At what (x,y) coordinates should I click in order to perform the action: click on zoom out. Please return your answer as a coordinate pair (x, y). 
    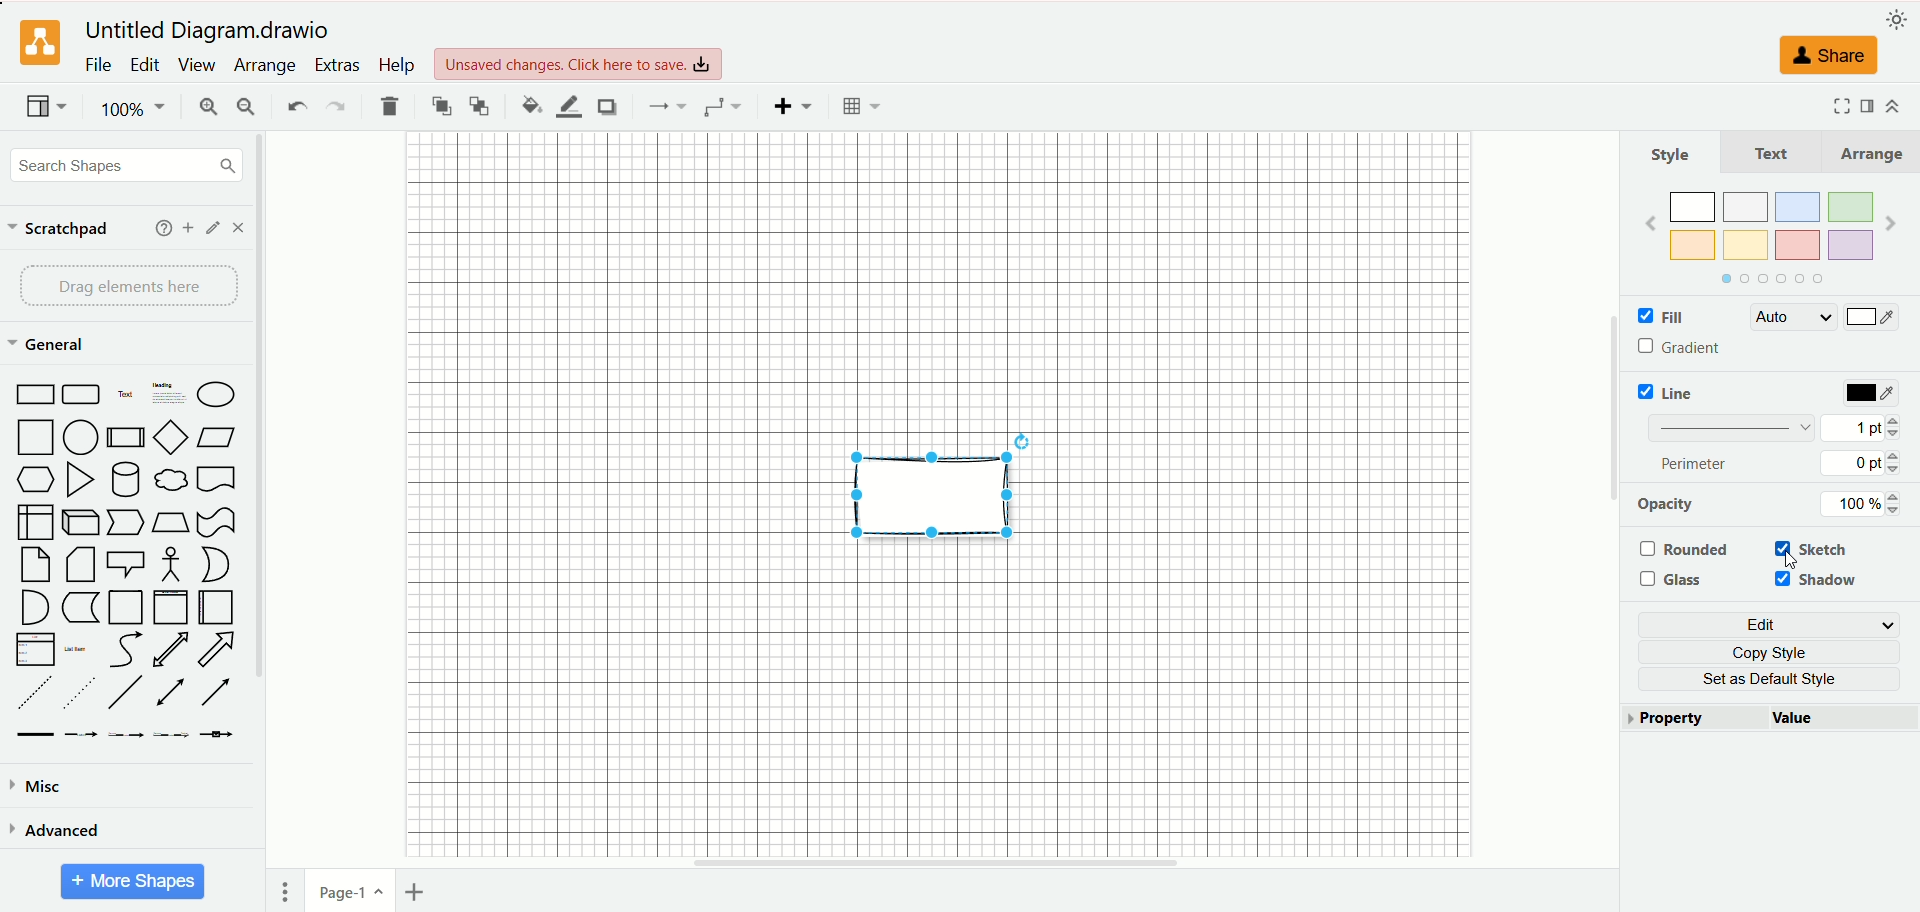
    Looking at the image, I should click on (247, 107).